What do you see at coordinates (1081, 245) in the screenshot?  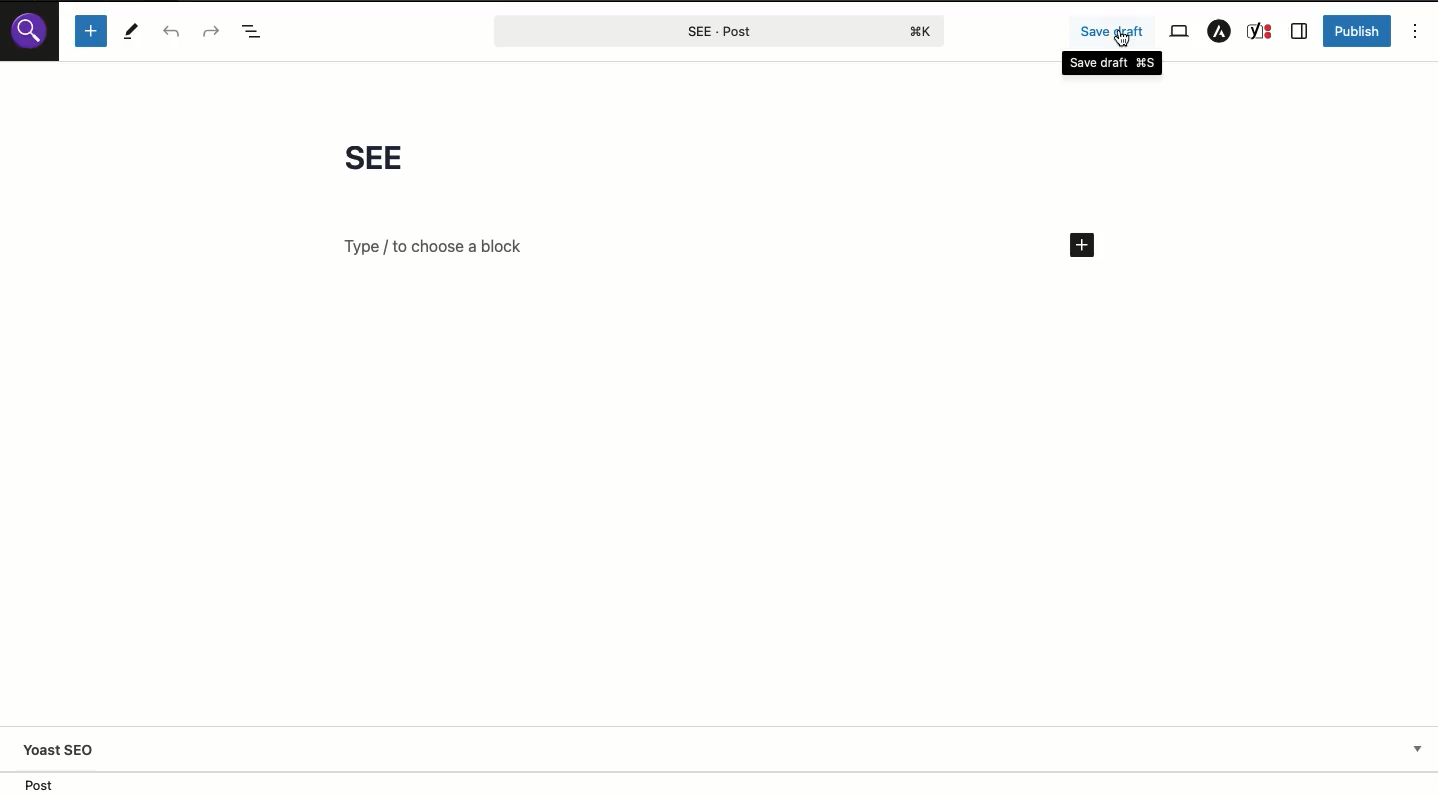 I see `Add new block` at bounding box center [1081, 245].